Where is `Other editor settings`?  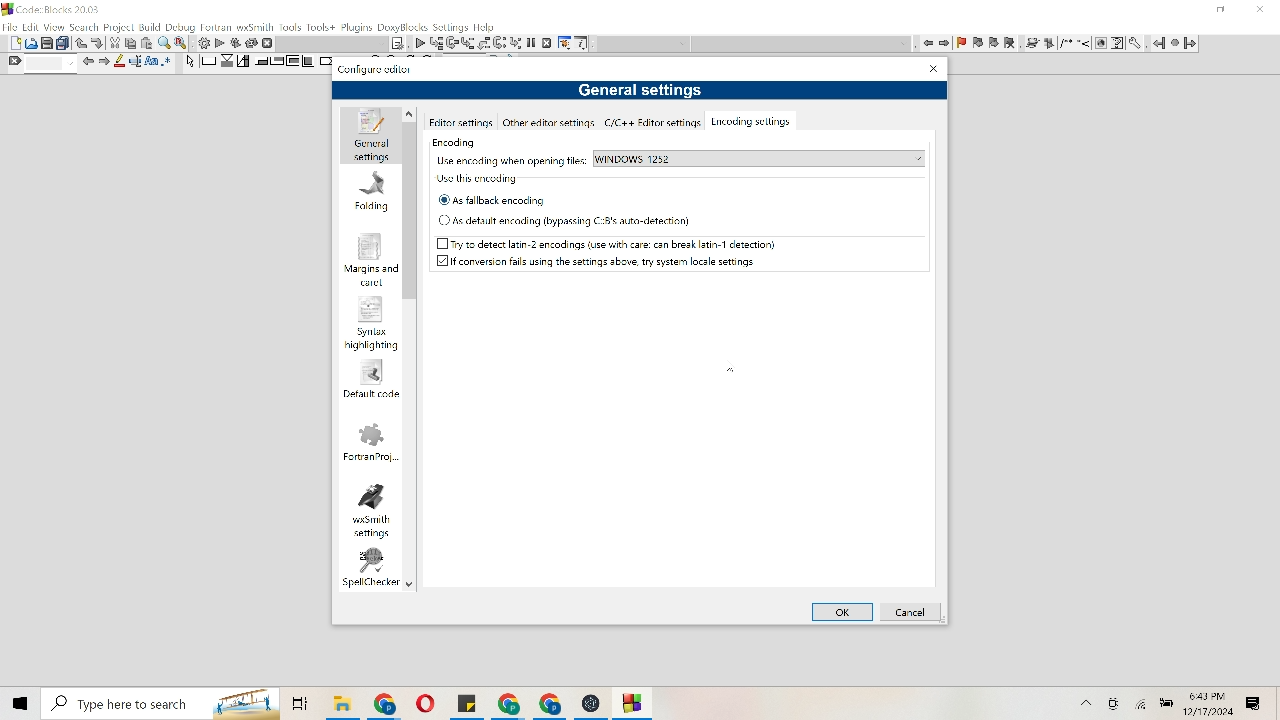
Other editor settings is located at coordinates (548, 123).